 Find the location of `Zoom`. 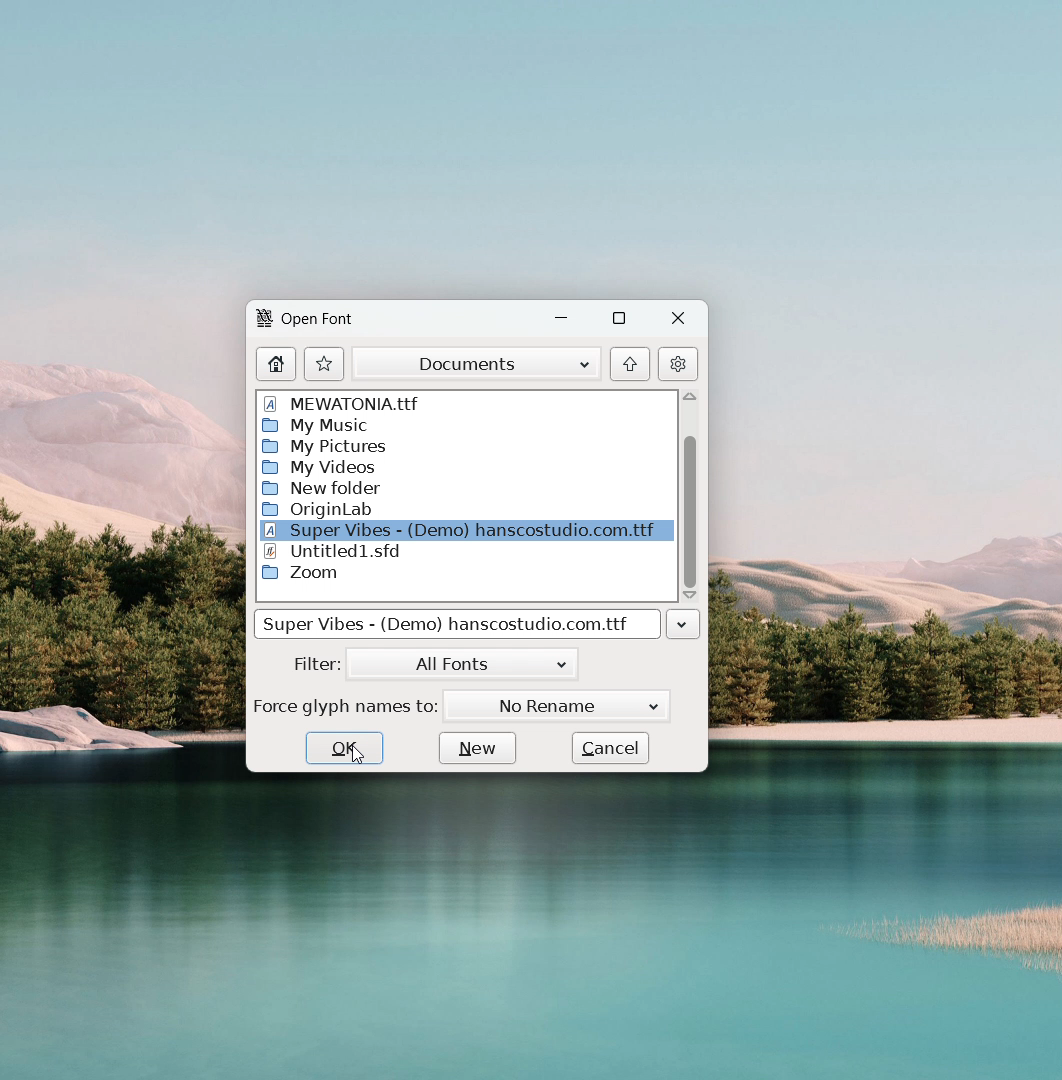

Zoom is located at coordinates (304, 579).